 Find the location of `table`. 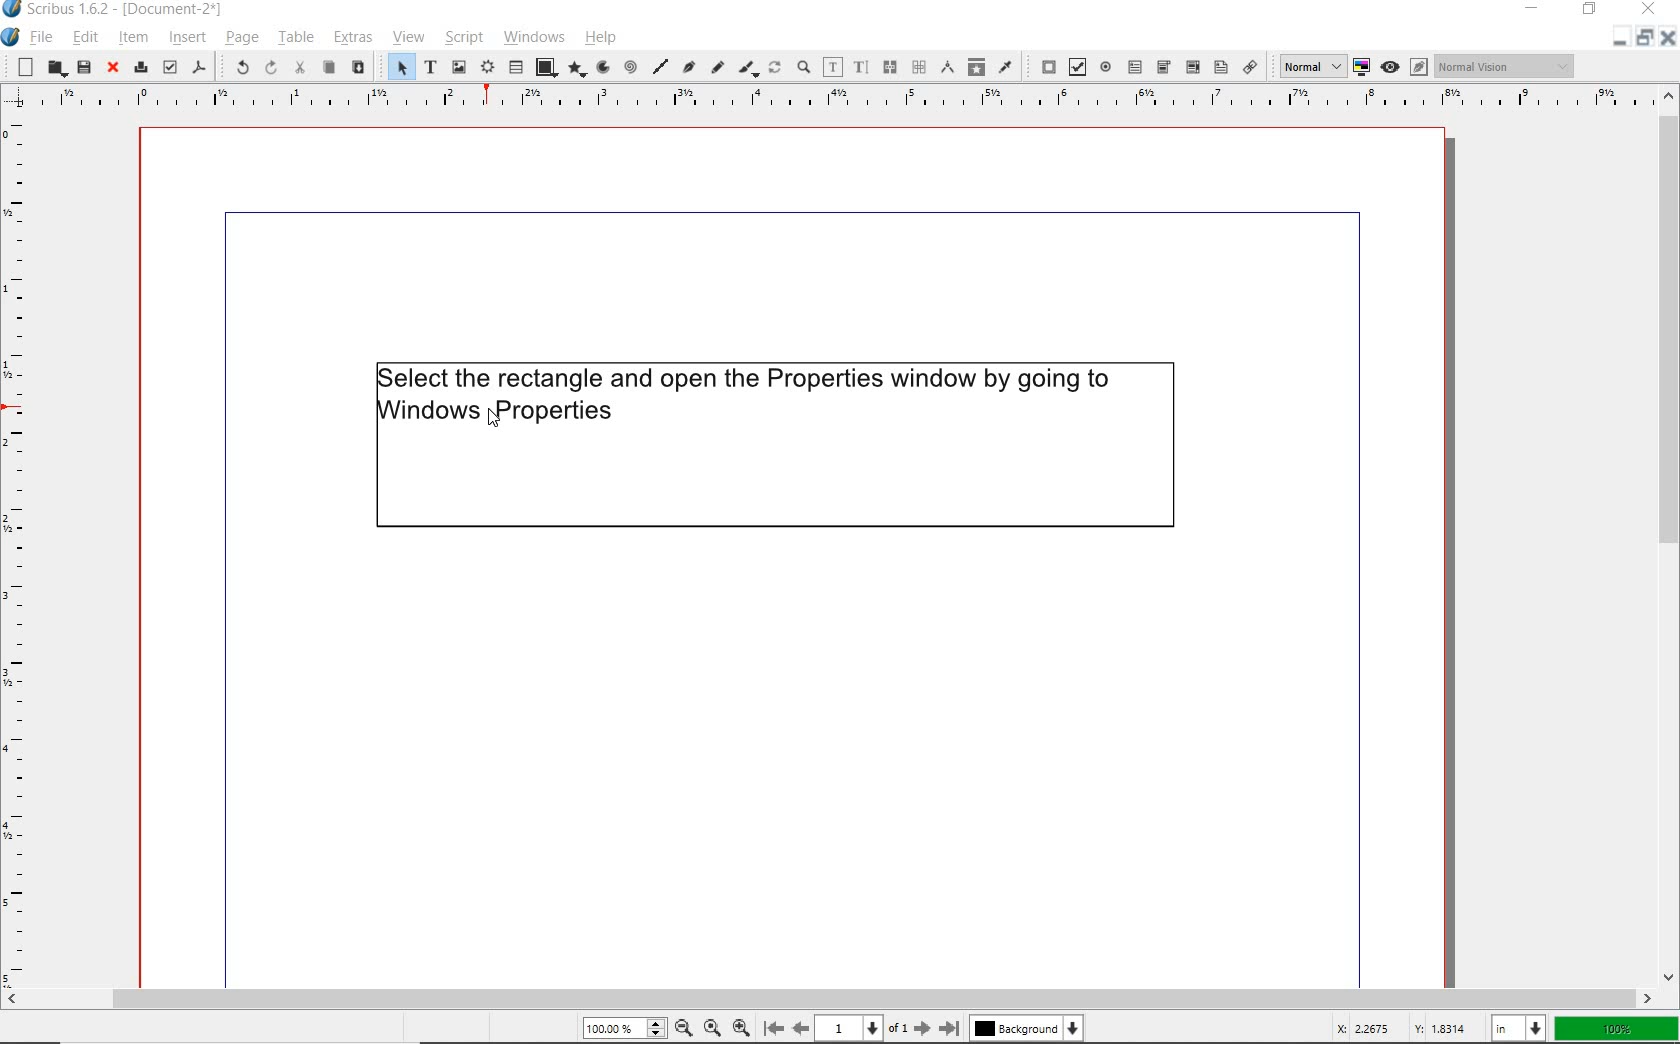

table is located at coordinates (295, 38).